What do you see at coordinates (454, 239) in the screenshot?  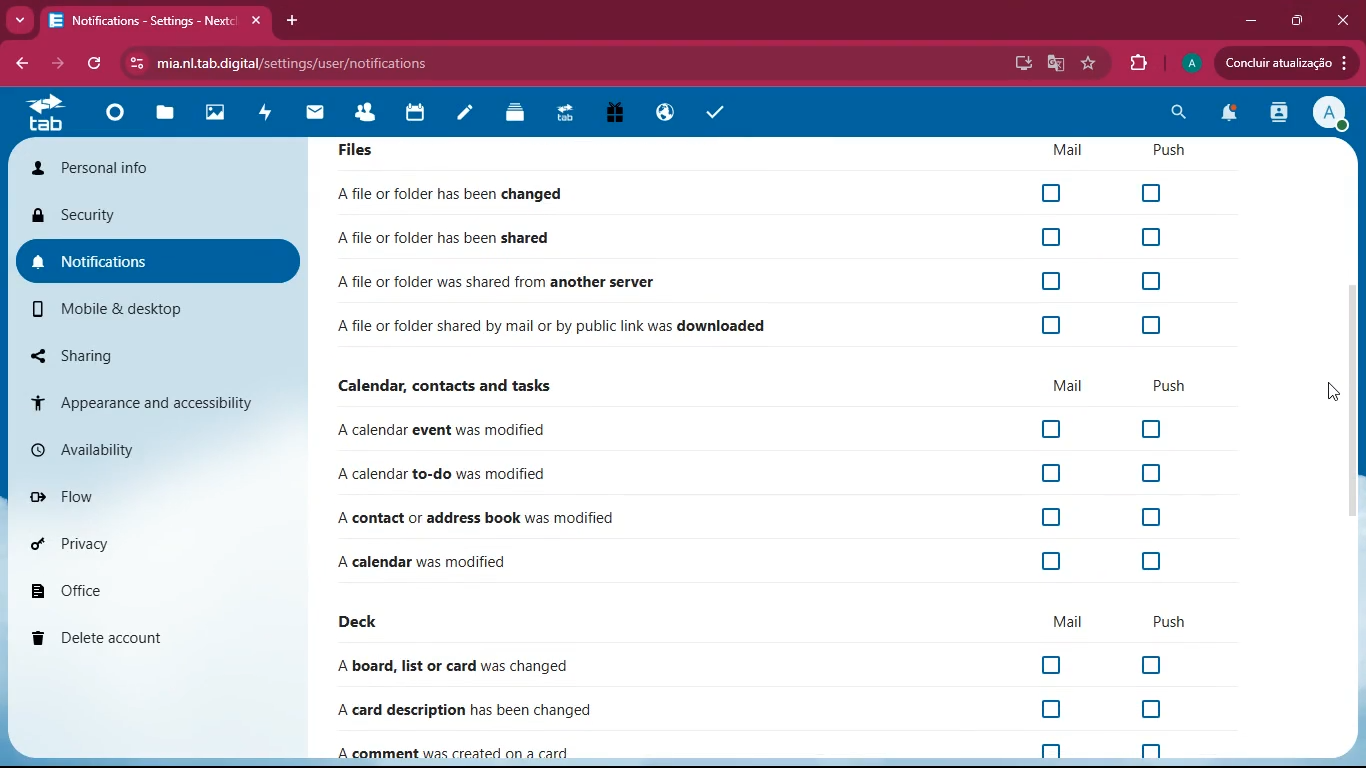 I see `file shared` at bounding box center [454, 239].